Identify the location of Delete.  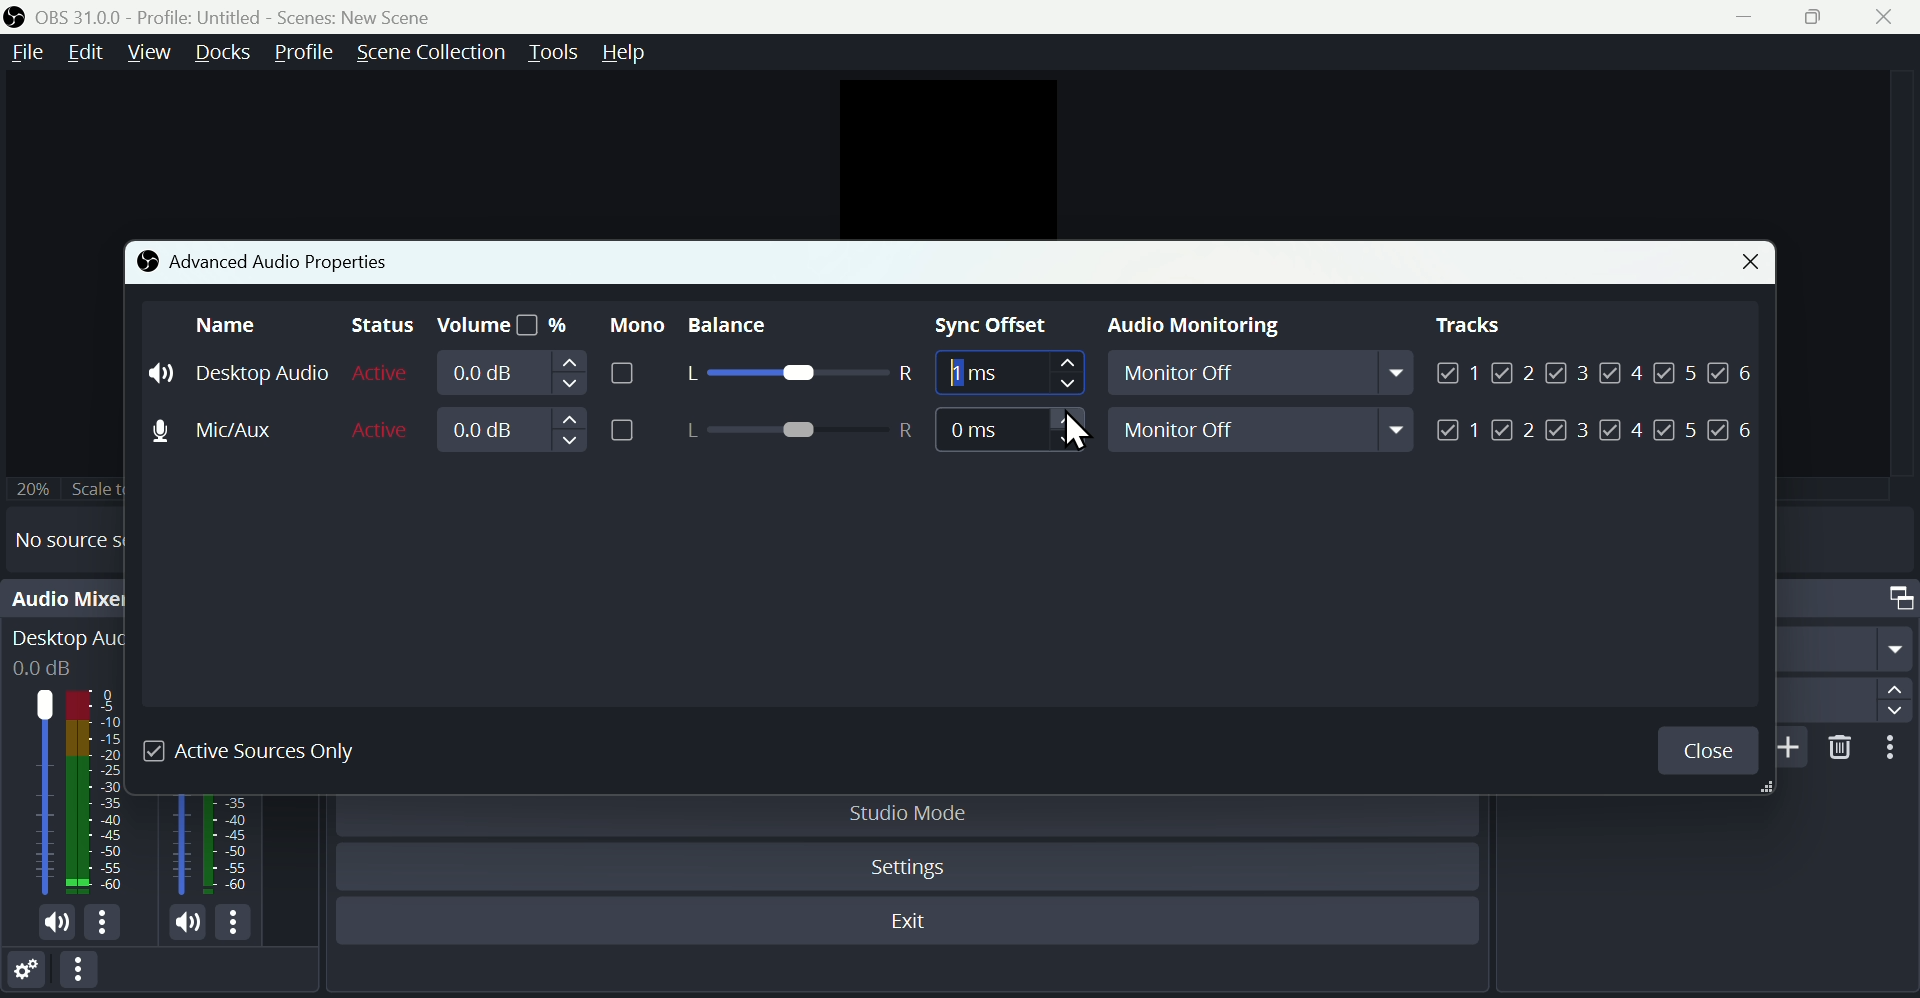
(1843, 747).